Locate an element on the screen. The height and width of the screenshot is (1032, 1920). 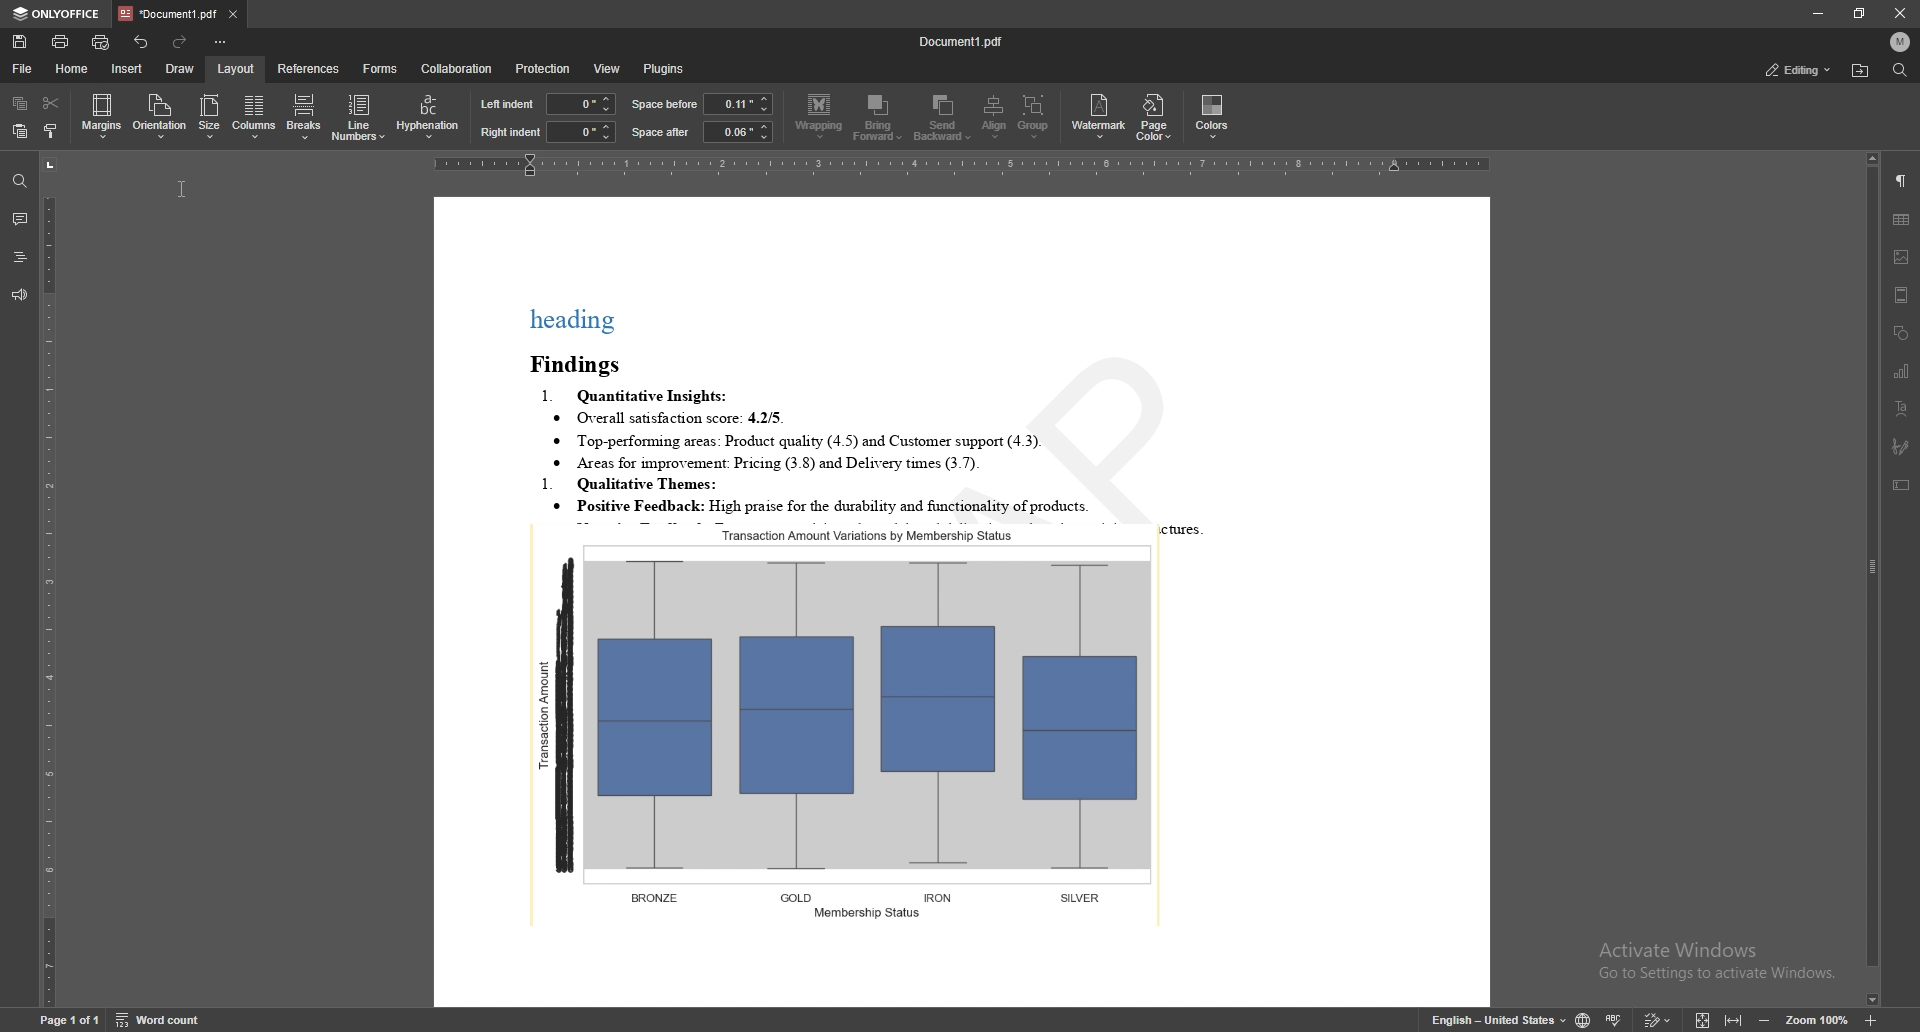
zoom is located at coordinates (1817, 1020).